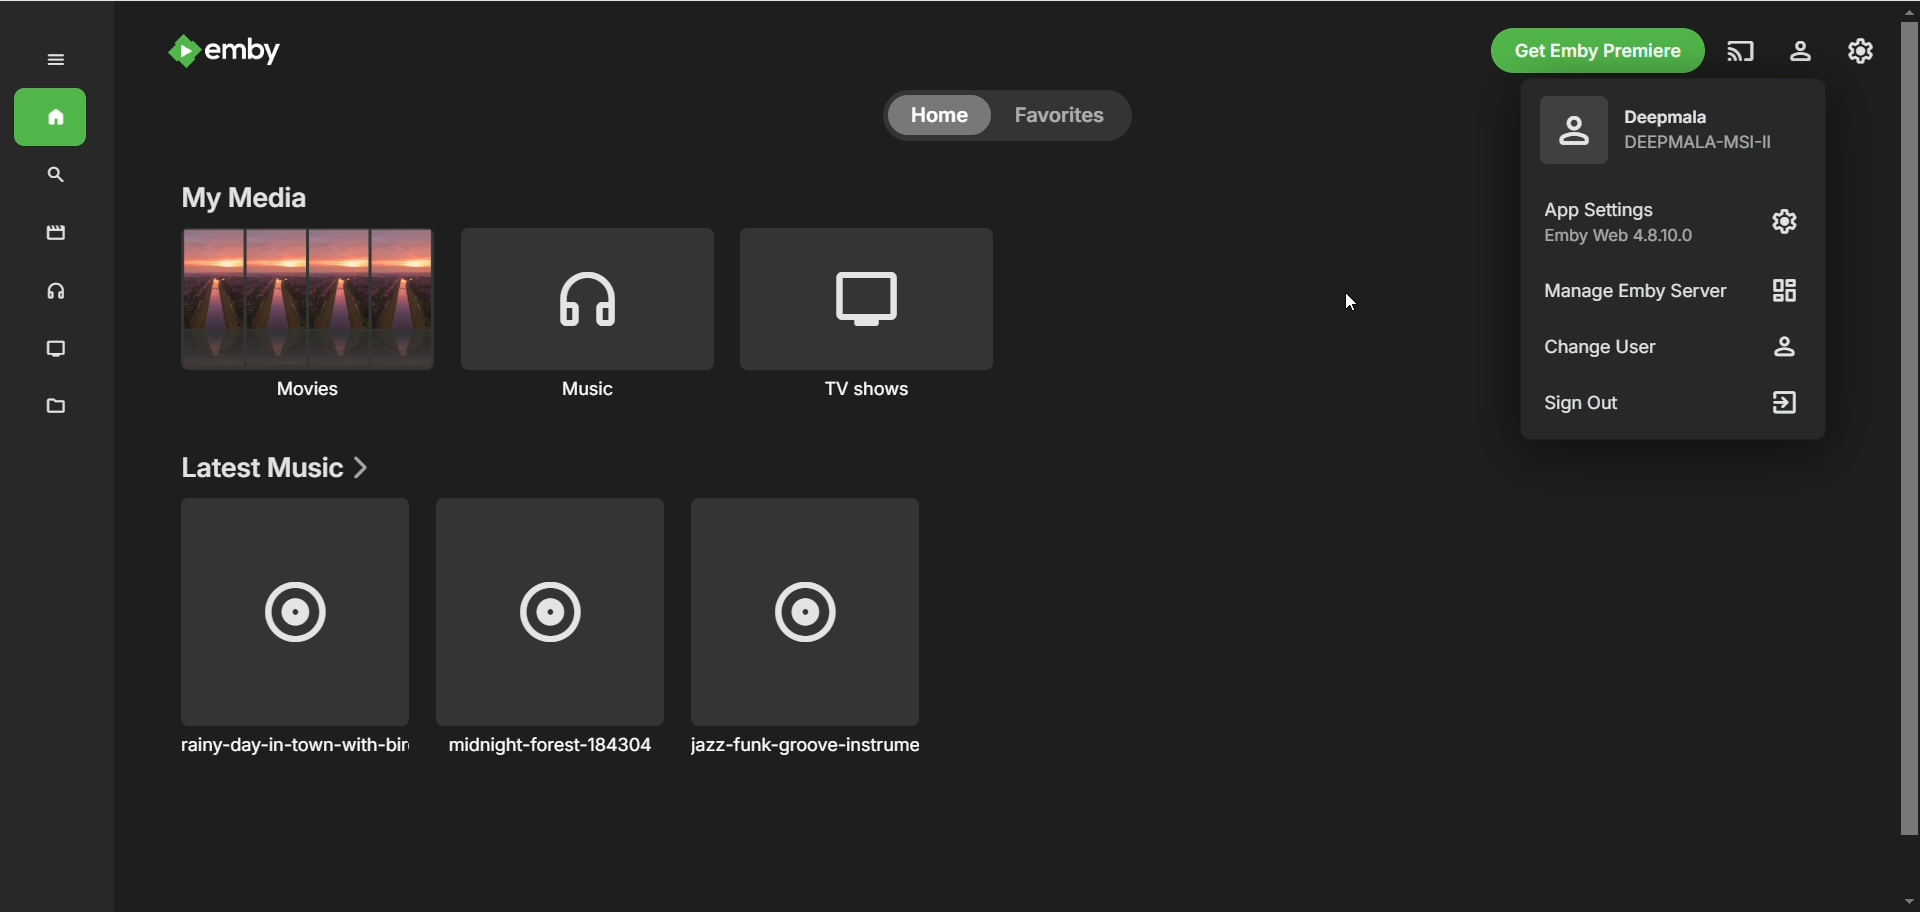 The width and height of the screenshot is (1920, 912). Describe the element at coordinates (55, 406) in the screenshot. I see `metadata manager` at that location.